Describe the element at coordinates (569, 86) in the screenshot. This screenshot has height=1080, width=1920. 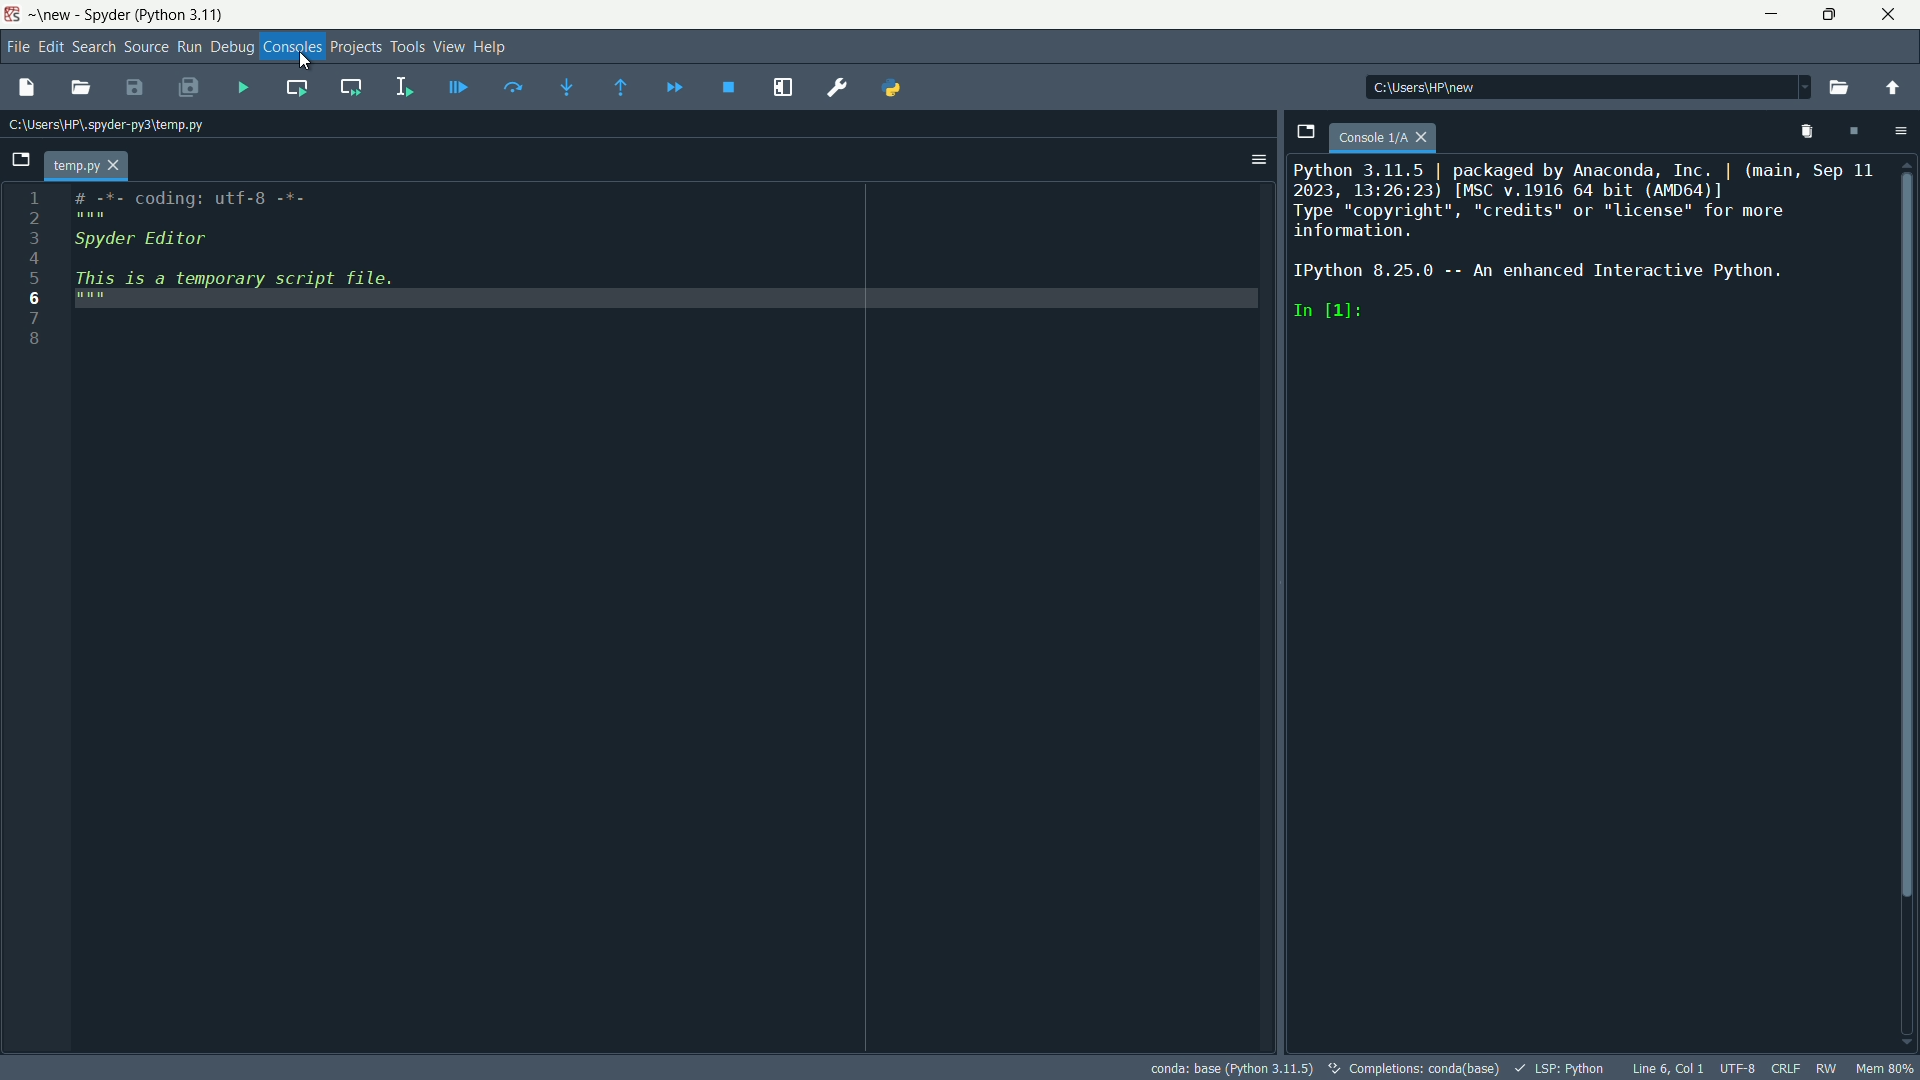
I see `step into funtion or method` at that location.